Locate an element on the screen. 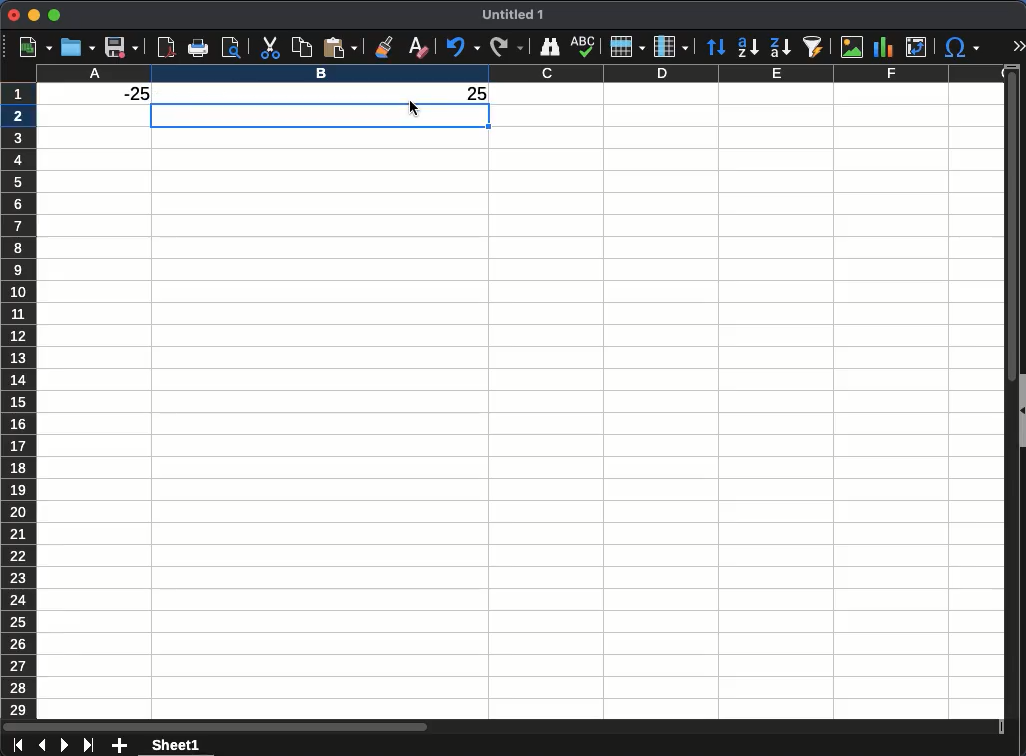  print preview is located at coordinates (231, 48).